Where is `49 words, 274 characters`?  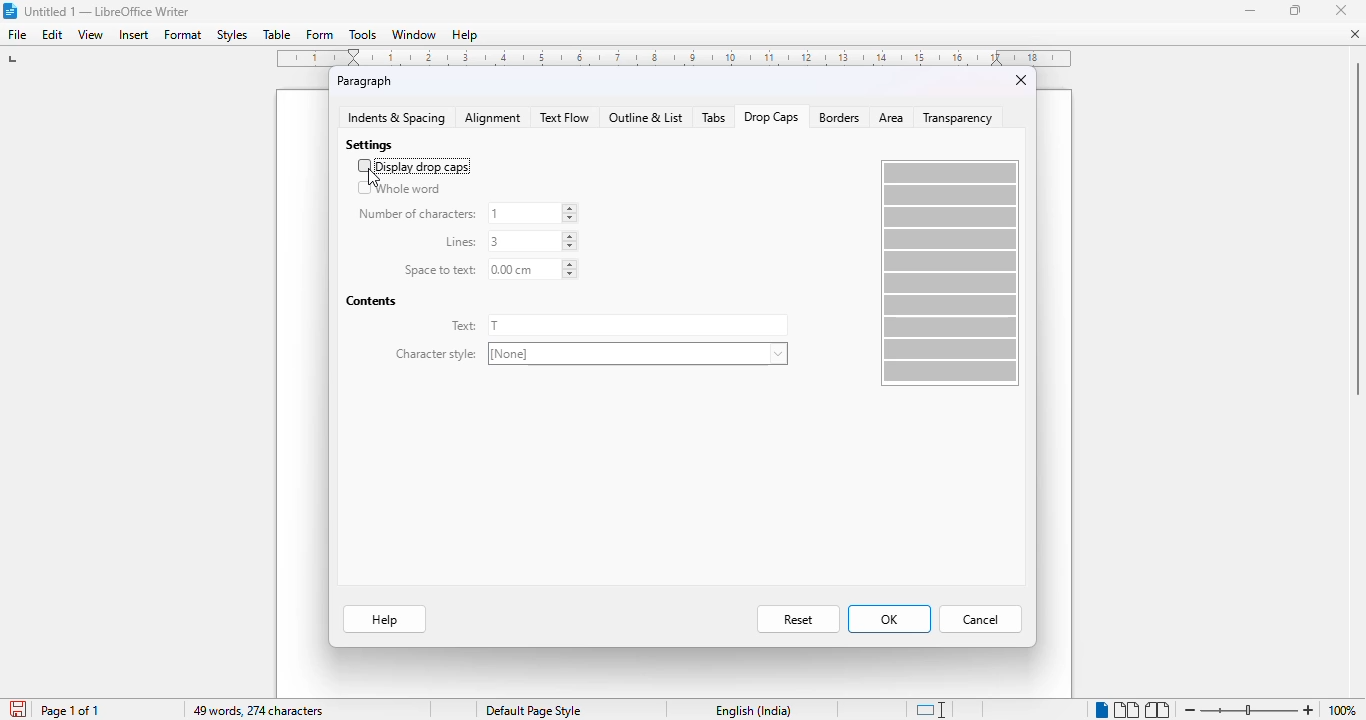
49 words, 274 characters is located at coordinates (257, 711).